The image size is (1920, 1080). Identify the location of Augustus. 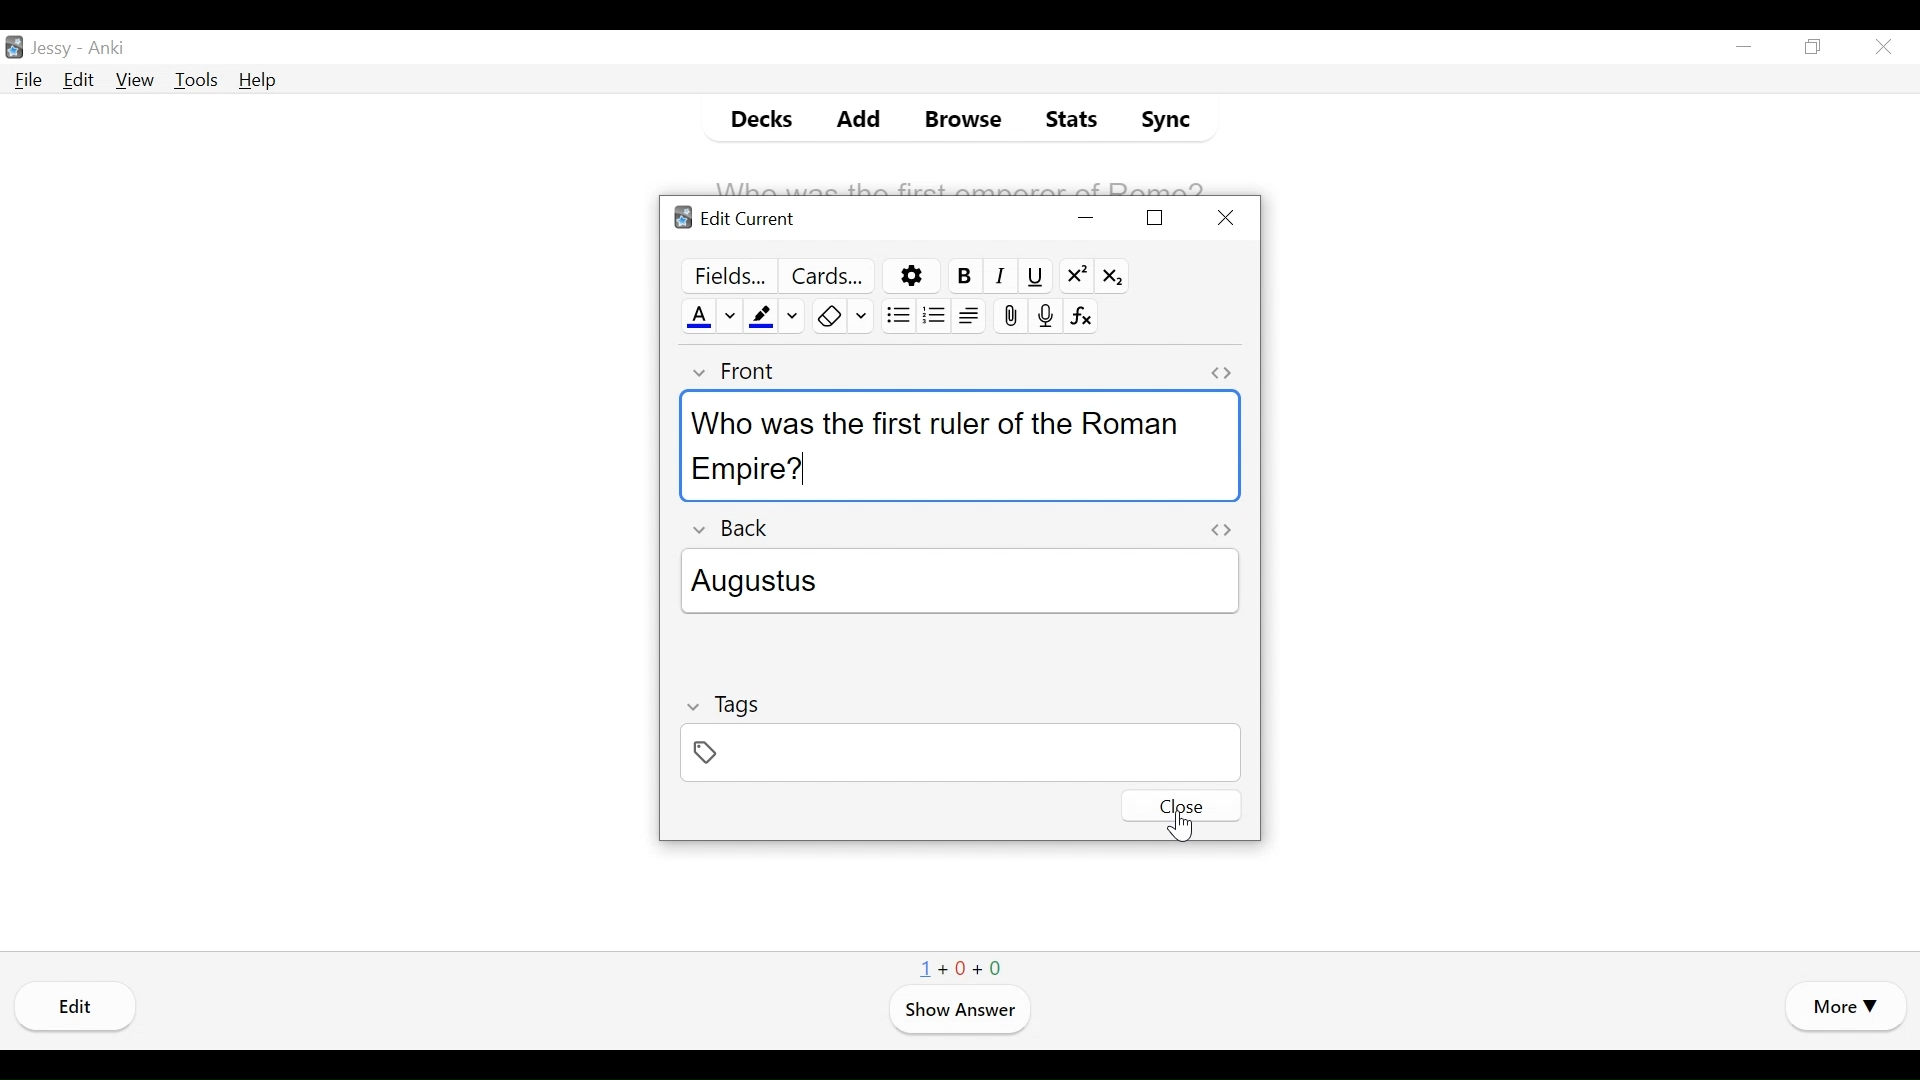
(962, 584).